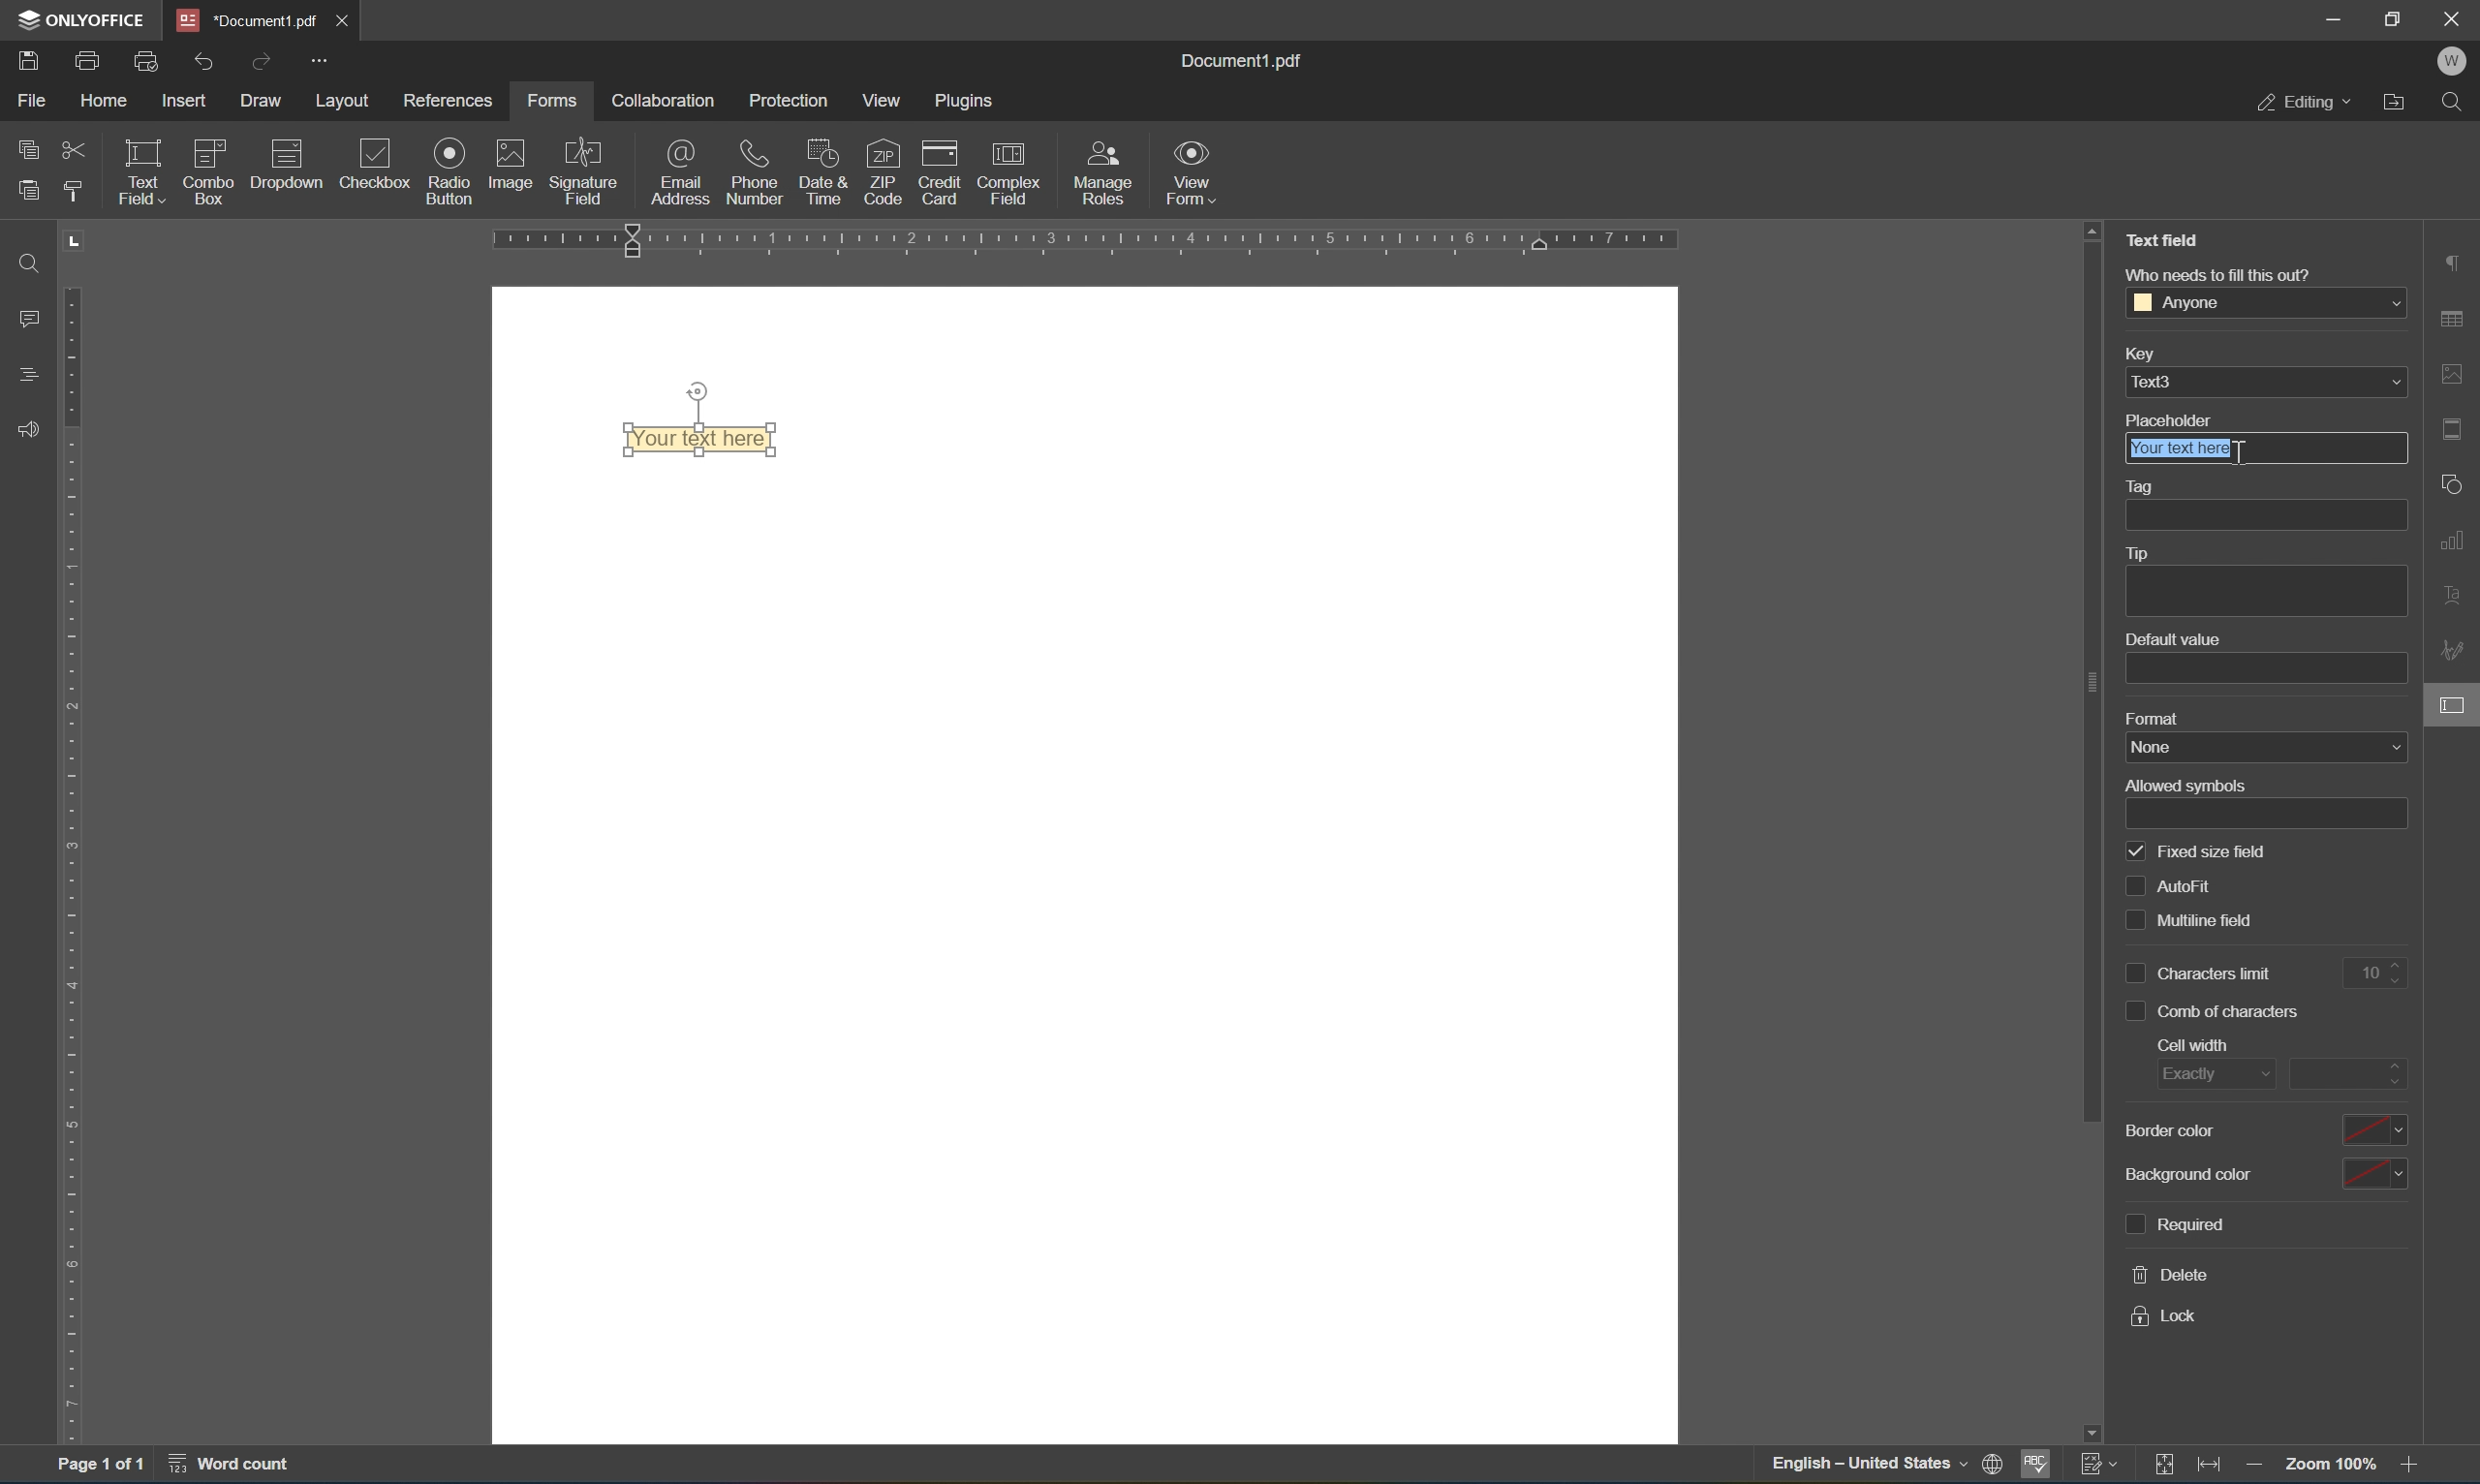  What do you see at coordinates (2331, 17) in the screenshot?
I see `minimize` at bounding box center [2331, 17].